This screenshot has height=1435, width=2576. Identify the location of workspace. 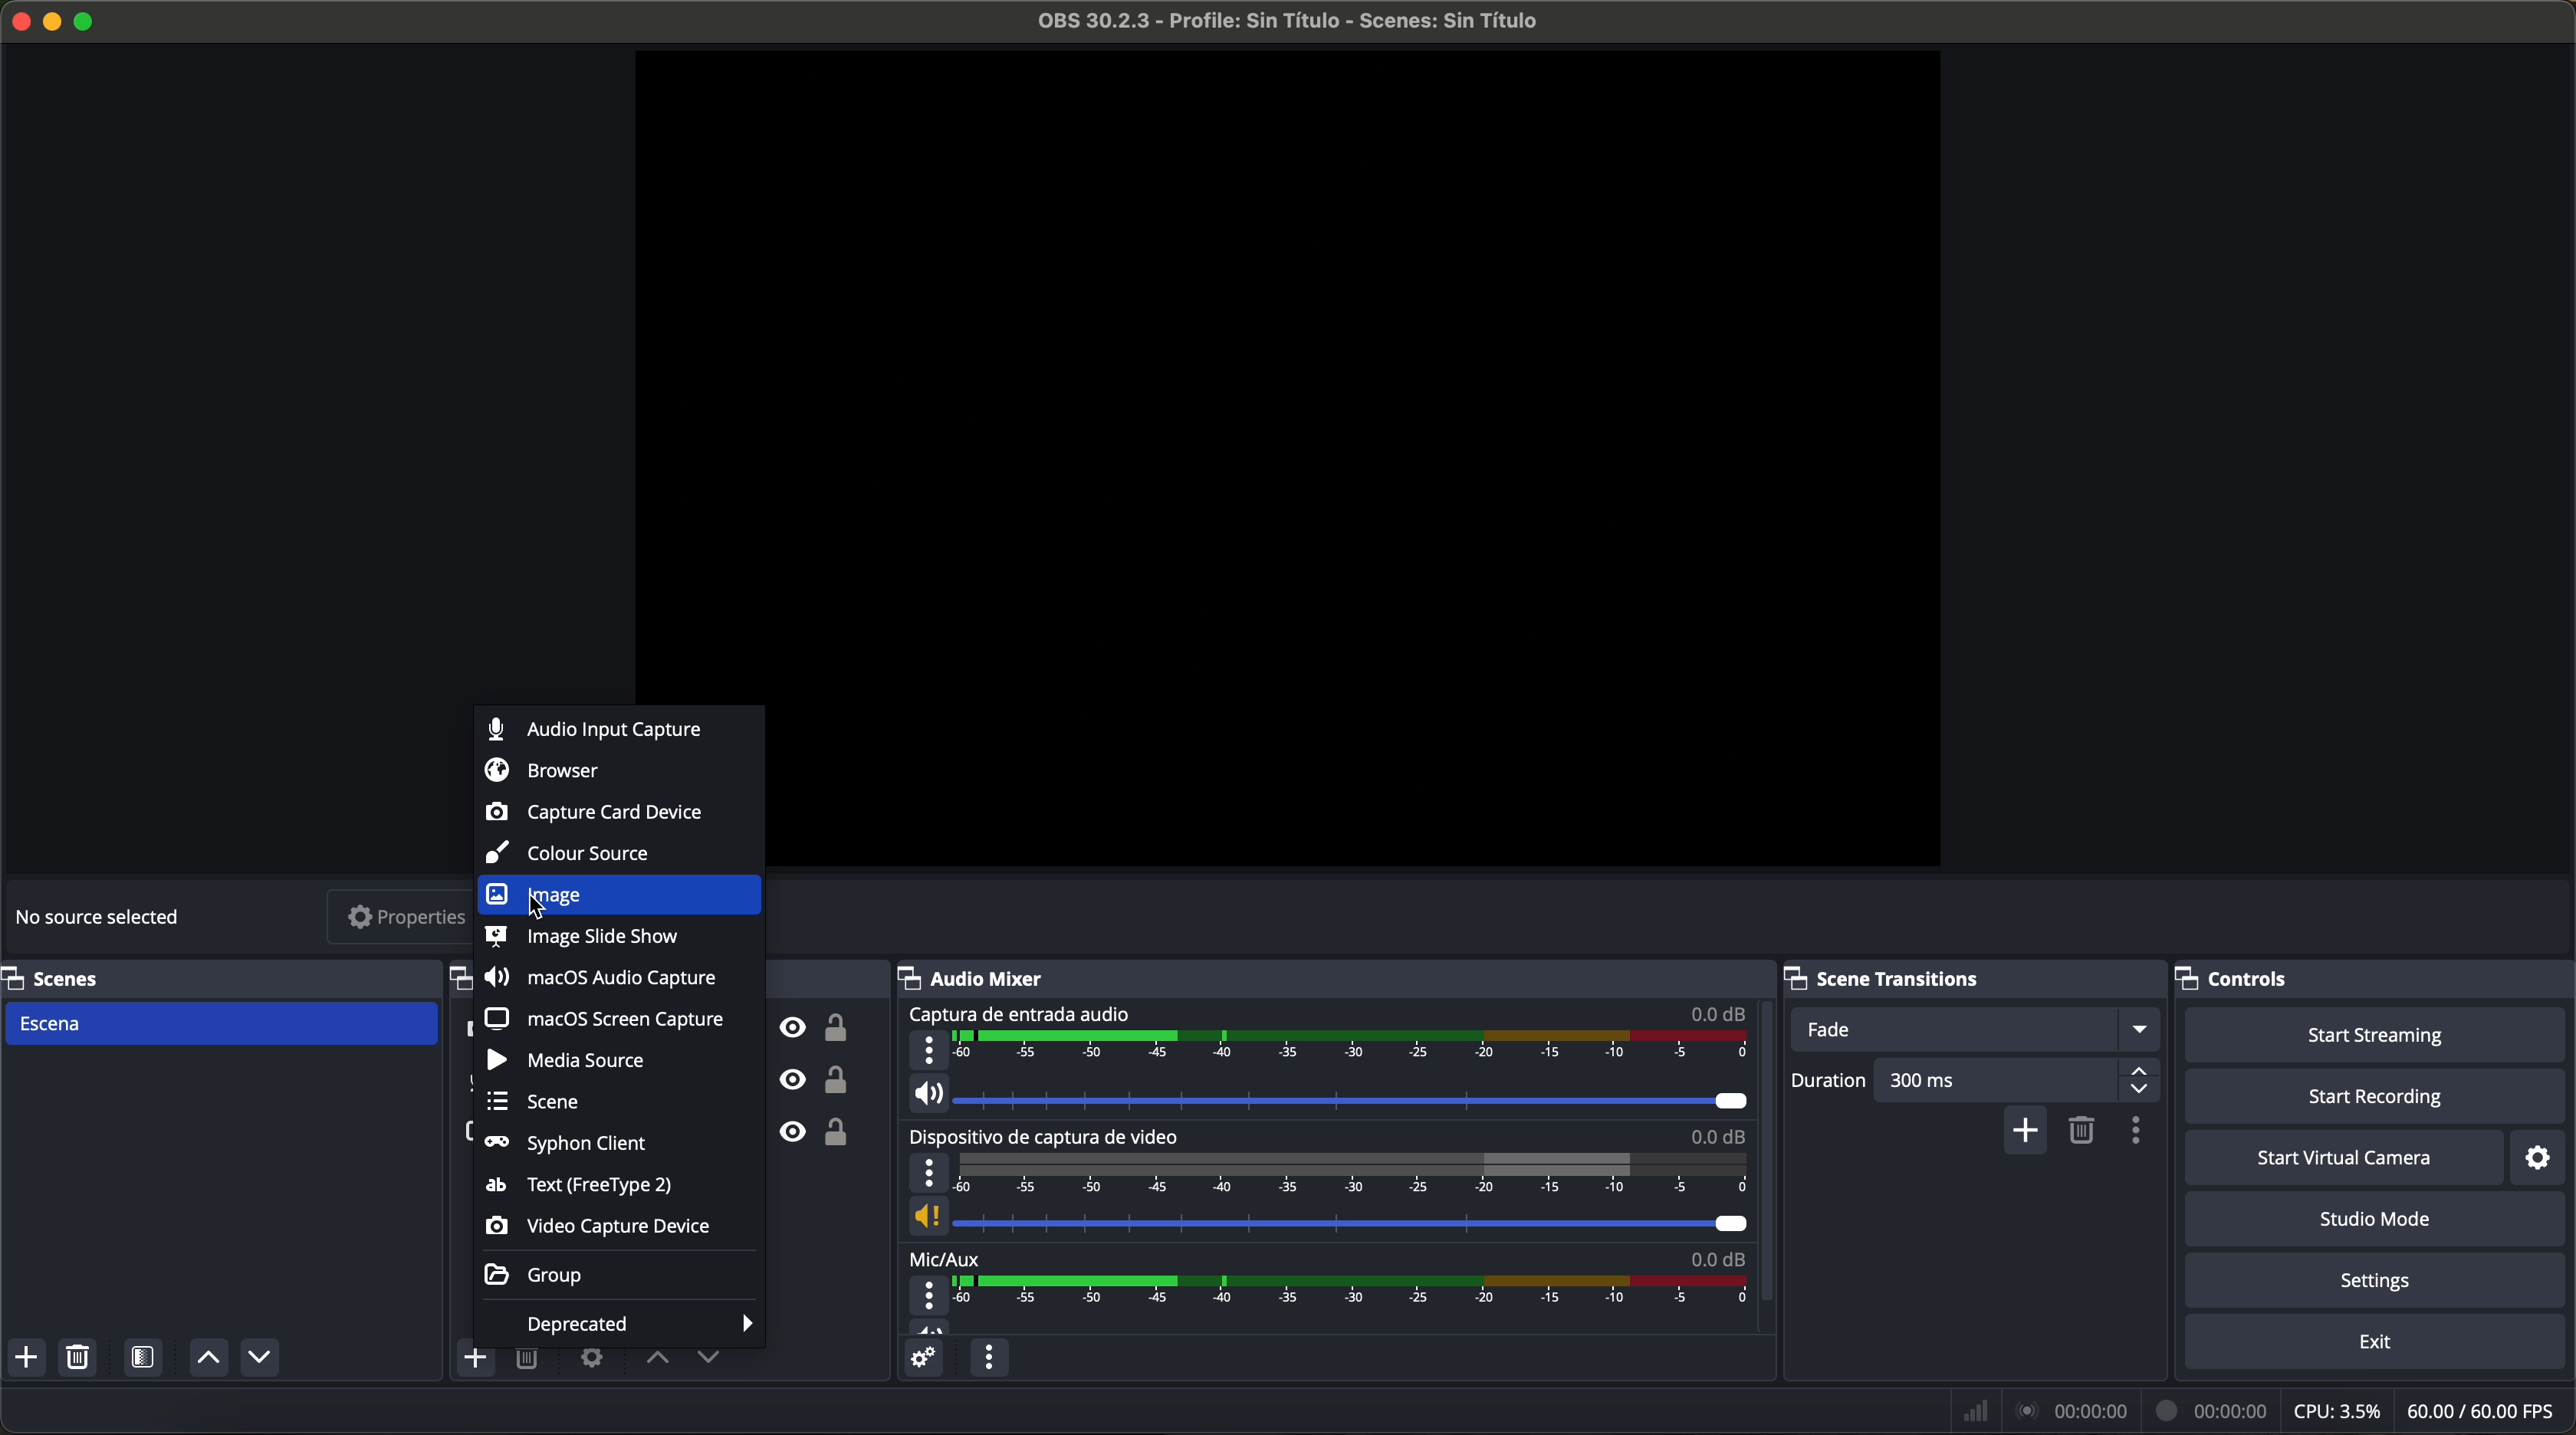
(1288, 372).